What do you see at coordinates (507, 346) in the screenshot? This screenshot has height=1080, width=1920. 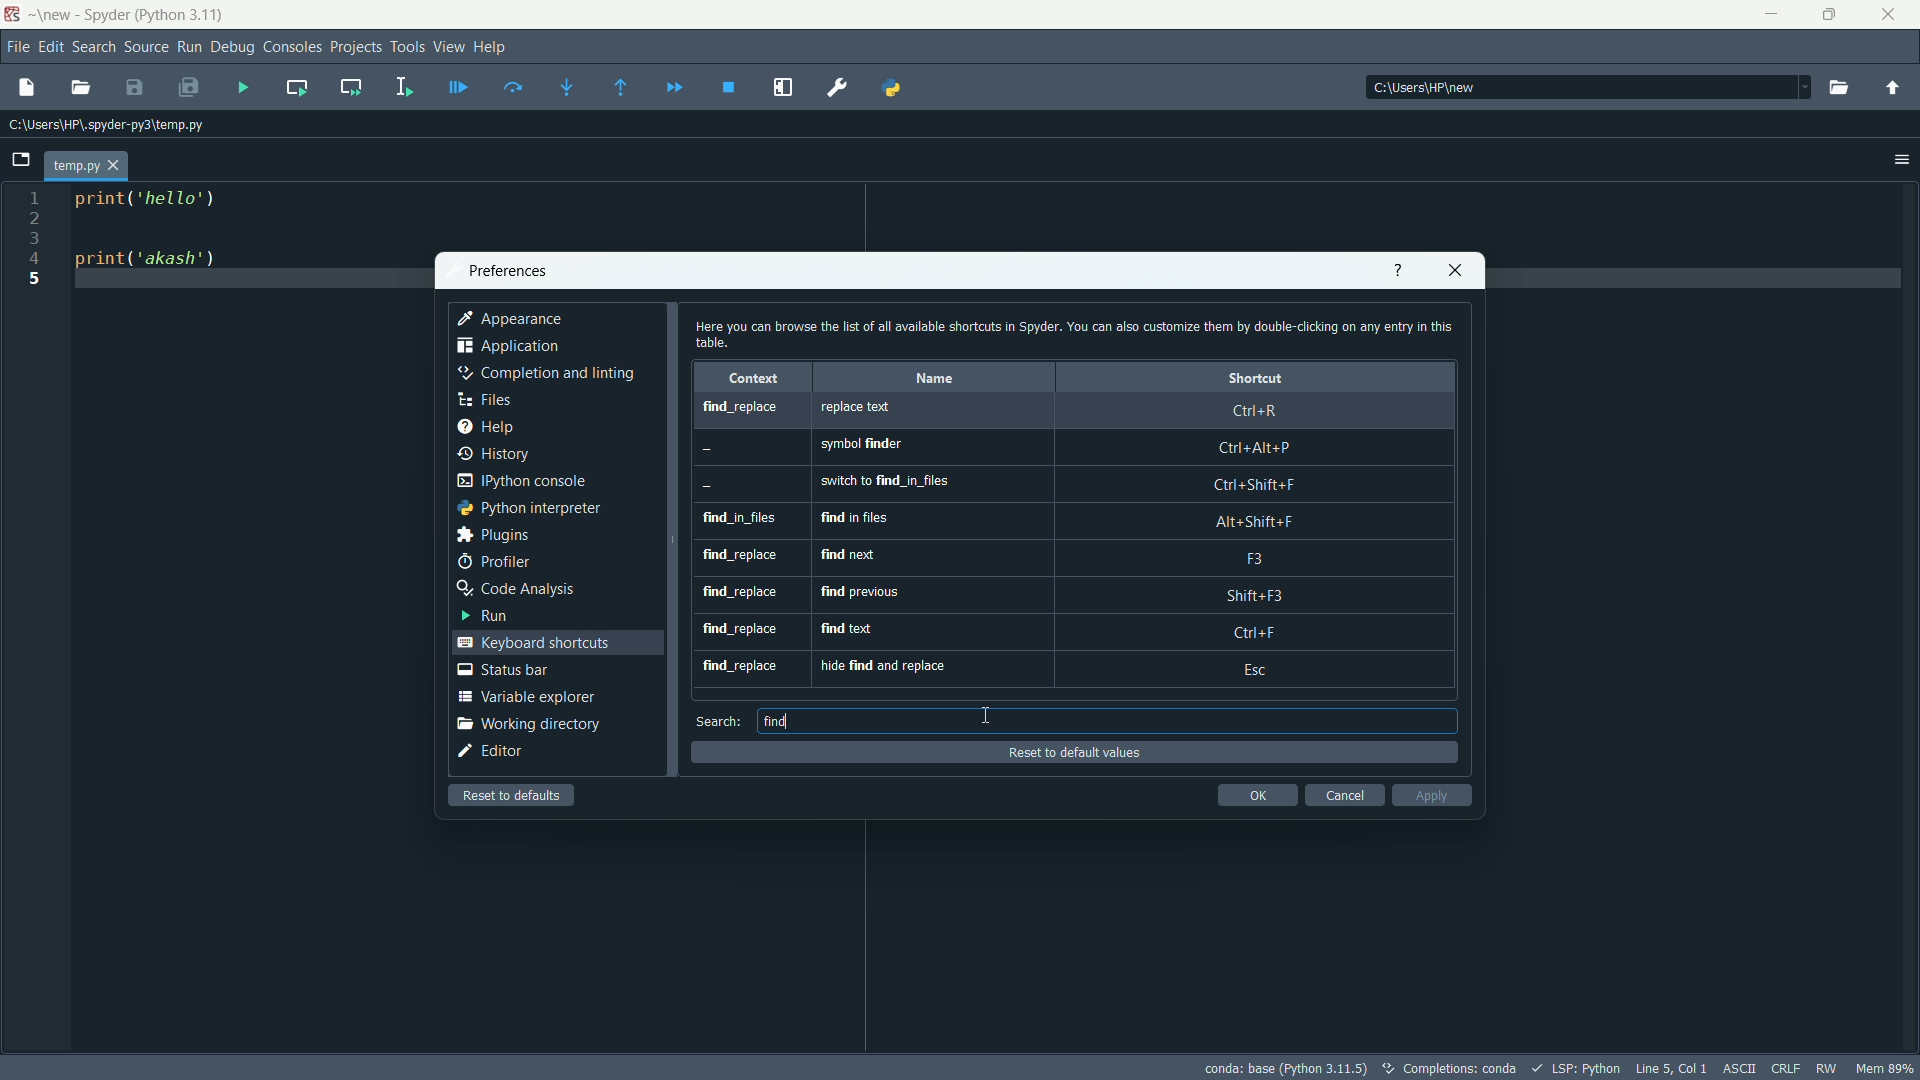 I see `application` at bounding box center [507, 346].